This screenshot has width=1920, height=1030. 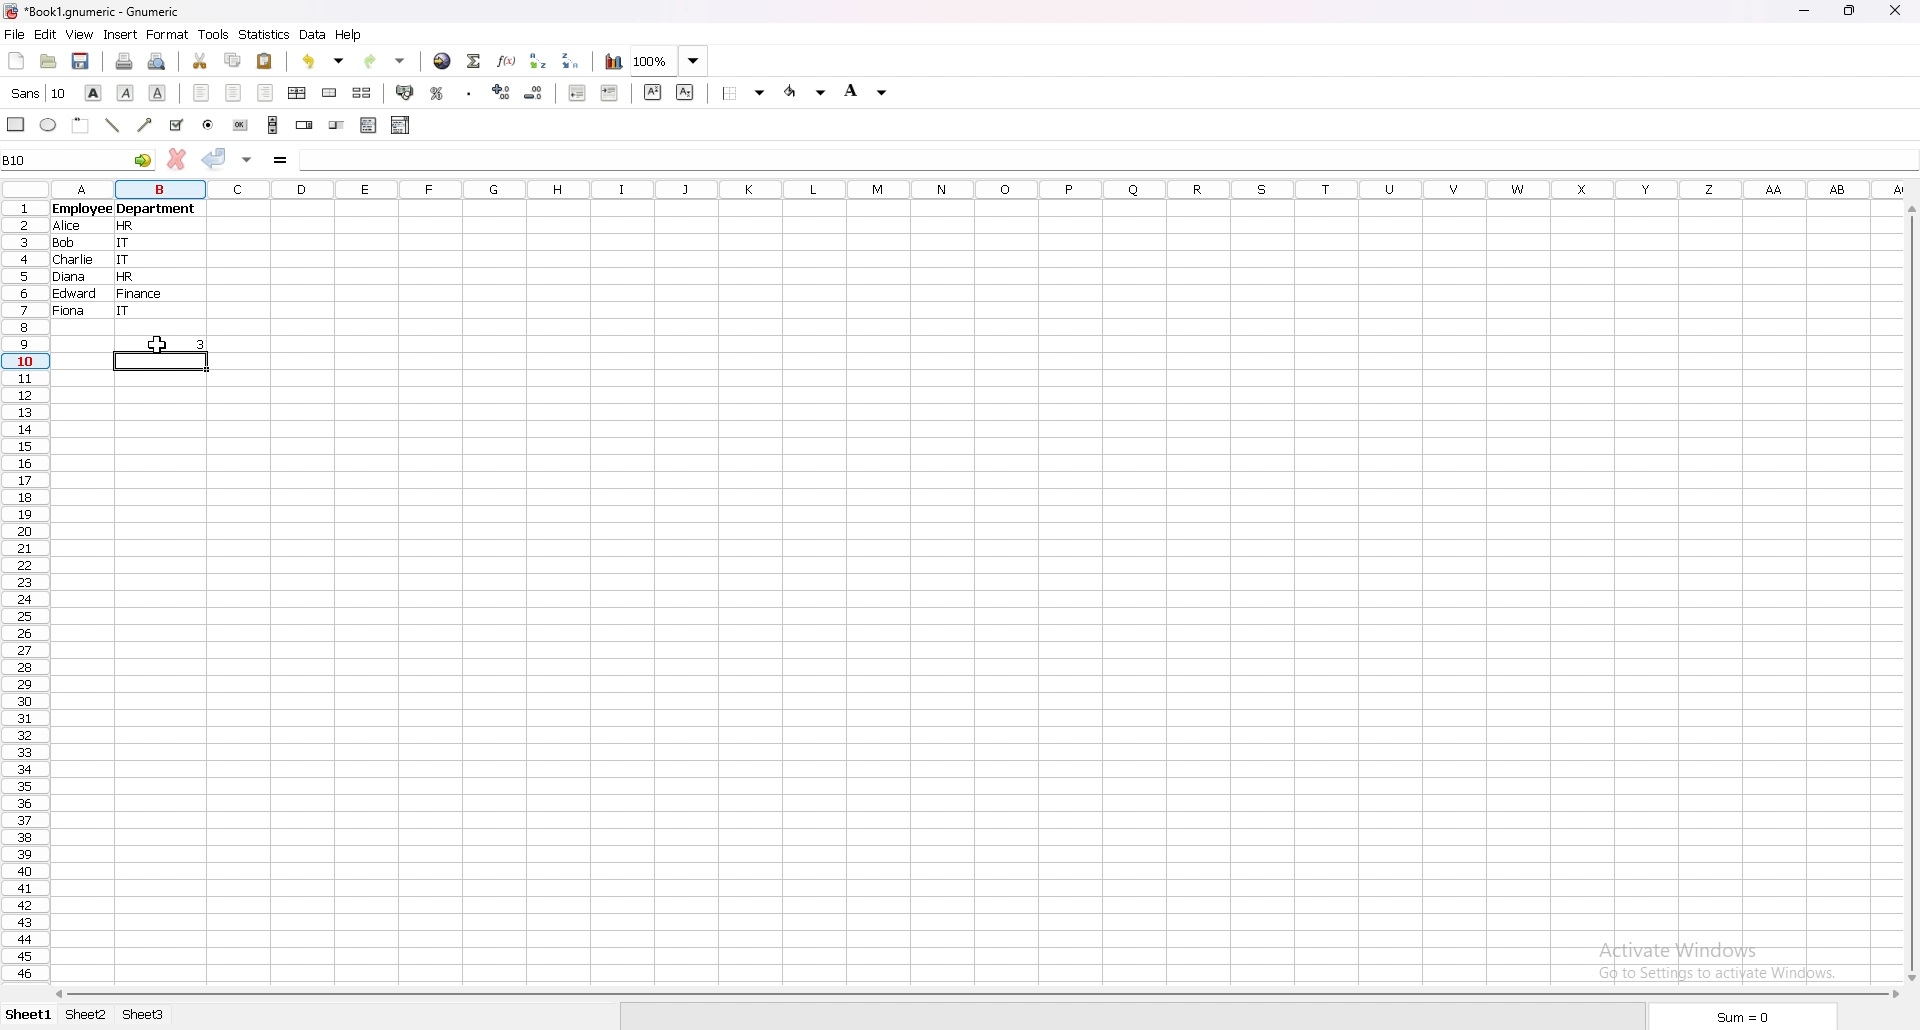 I want to click on formula, so click(x=280, y=159).